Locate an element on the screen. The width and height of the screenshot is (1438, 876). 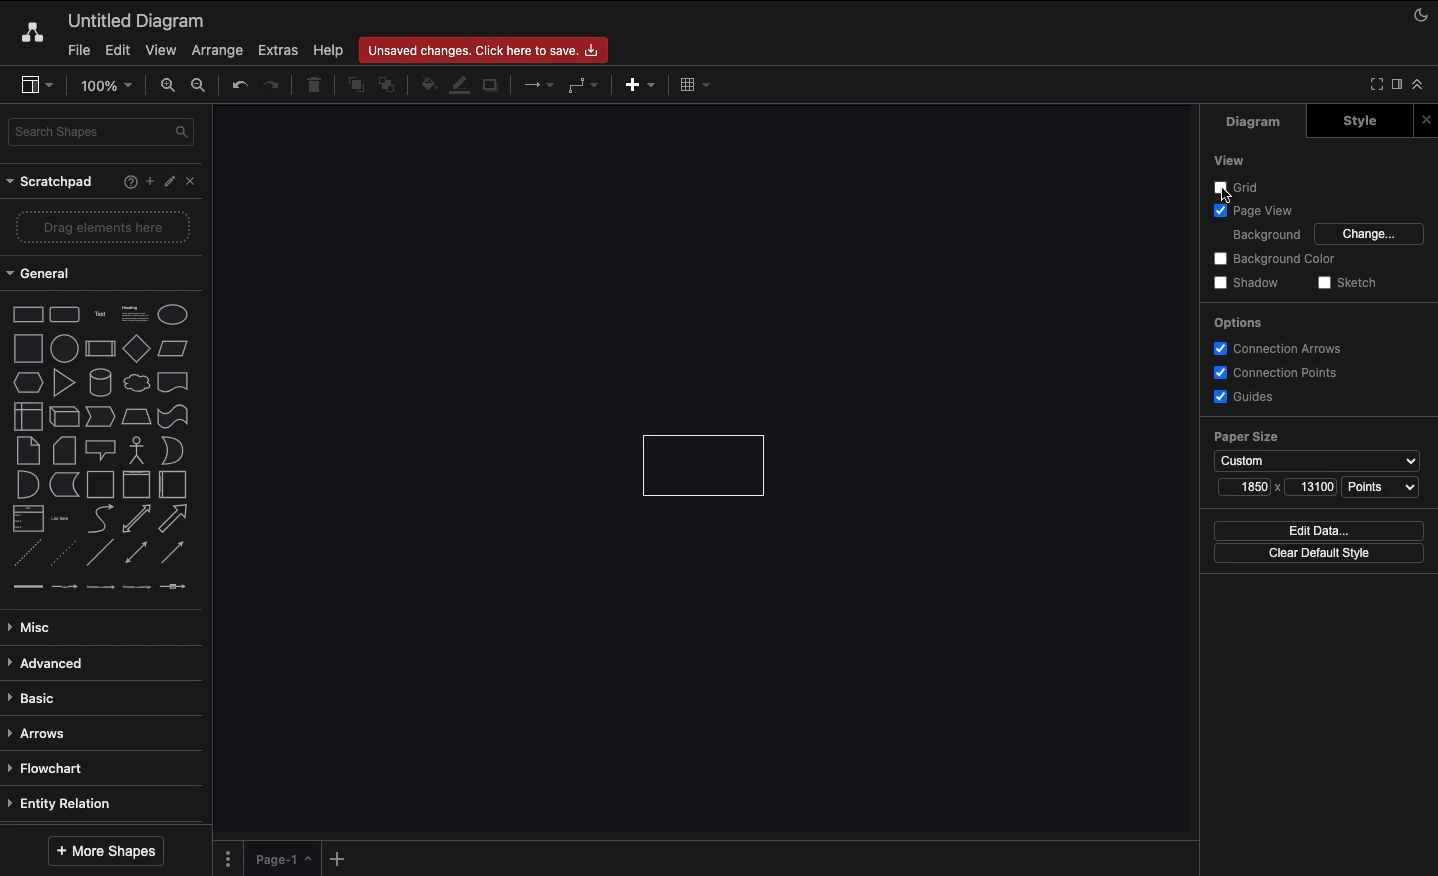
Redo is located at coordinates (273, 85).